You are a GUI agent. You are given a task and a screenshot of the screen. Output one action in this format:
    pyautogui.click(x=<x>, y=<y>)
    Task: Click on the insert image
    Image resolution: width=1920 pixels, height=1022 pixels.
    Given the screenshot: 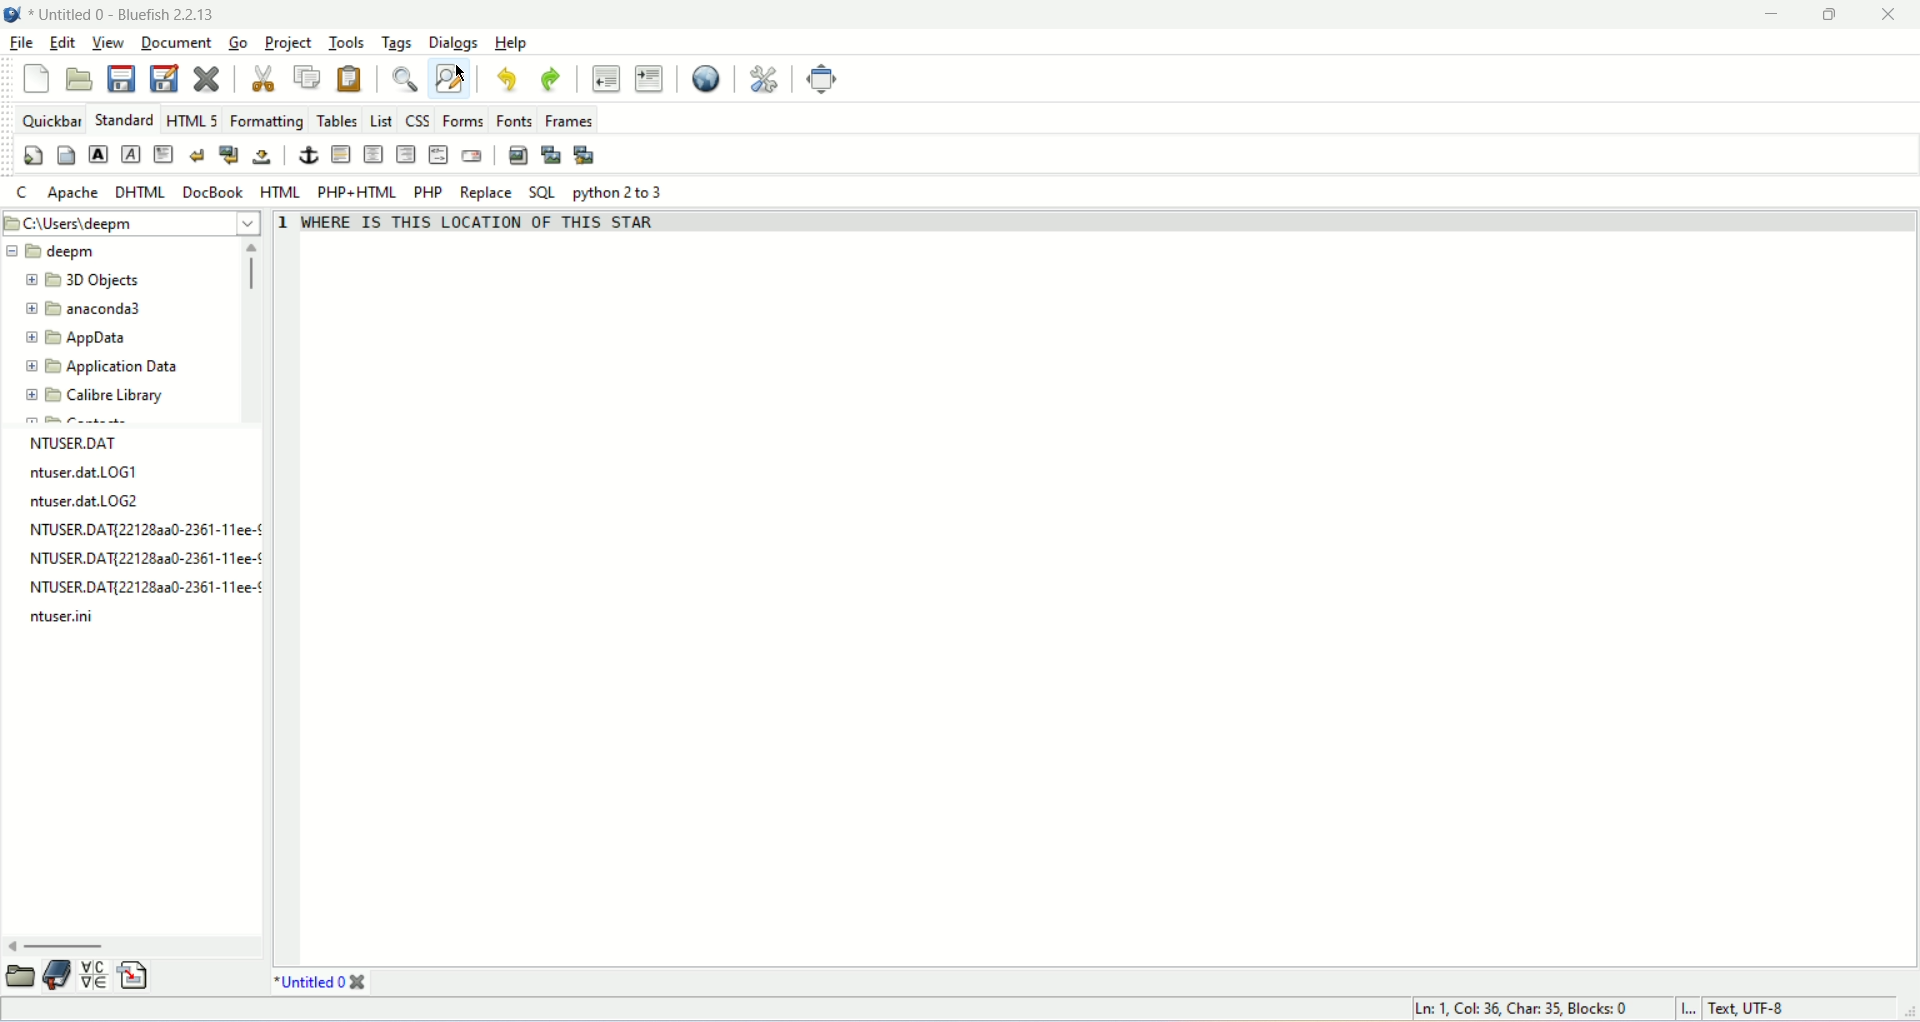 What is the action you would take?
    pyautogui.click(x=515, y=156)
    